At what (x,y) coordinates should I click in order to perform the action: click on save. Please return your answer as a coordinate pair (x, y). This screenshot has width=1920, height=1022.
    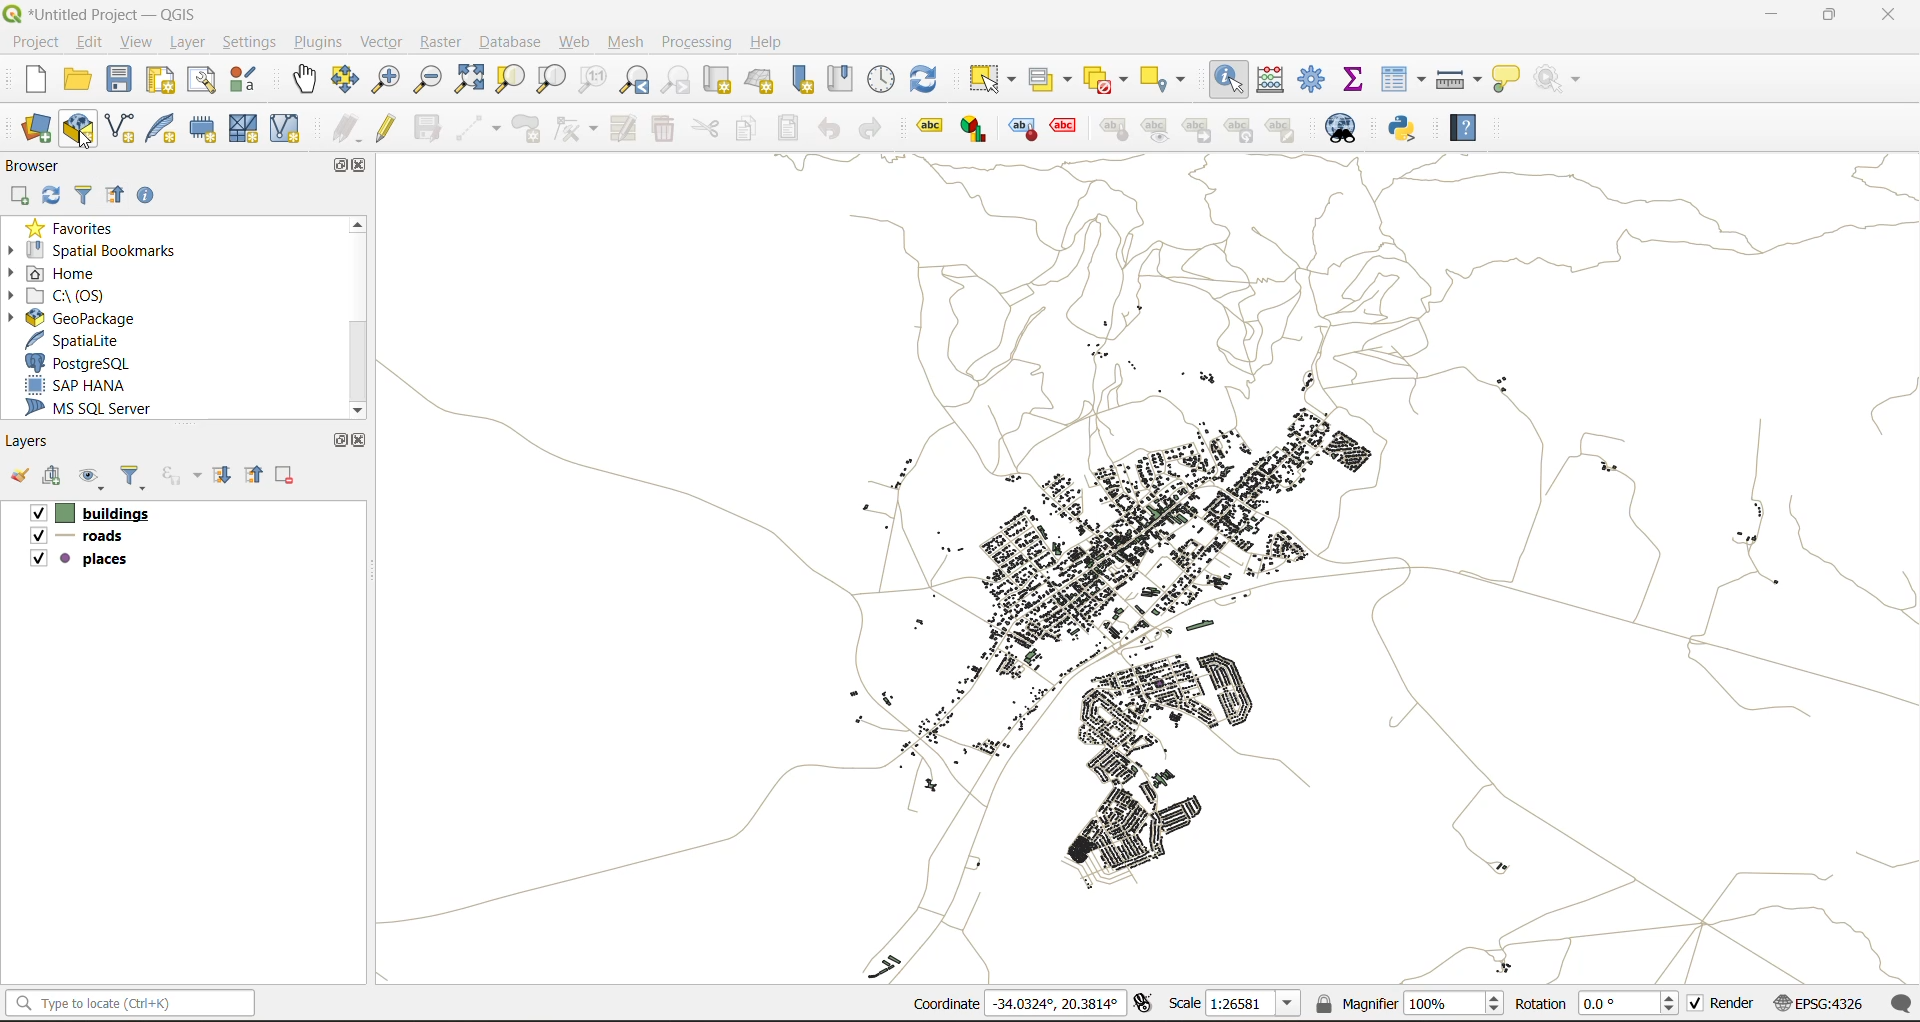
    Looking at the image, I should click on (121, 84).